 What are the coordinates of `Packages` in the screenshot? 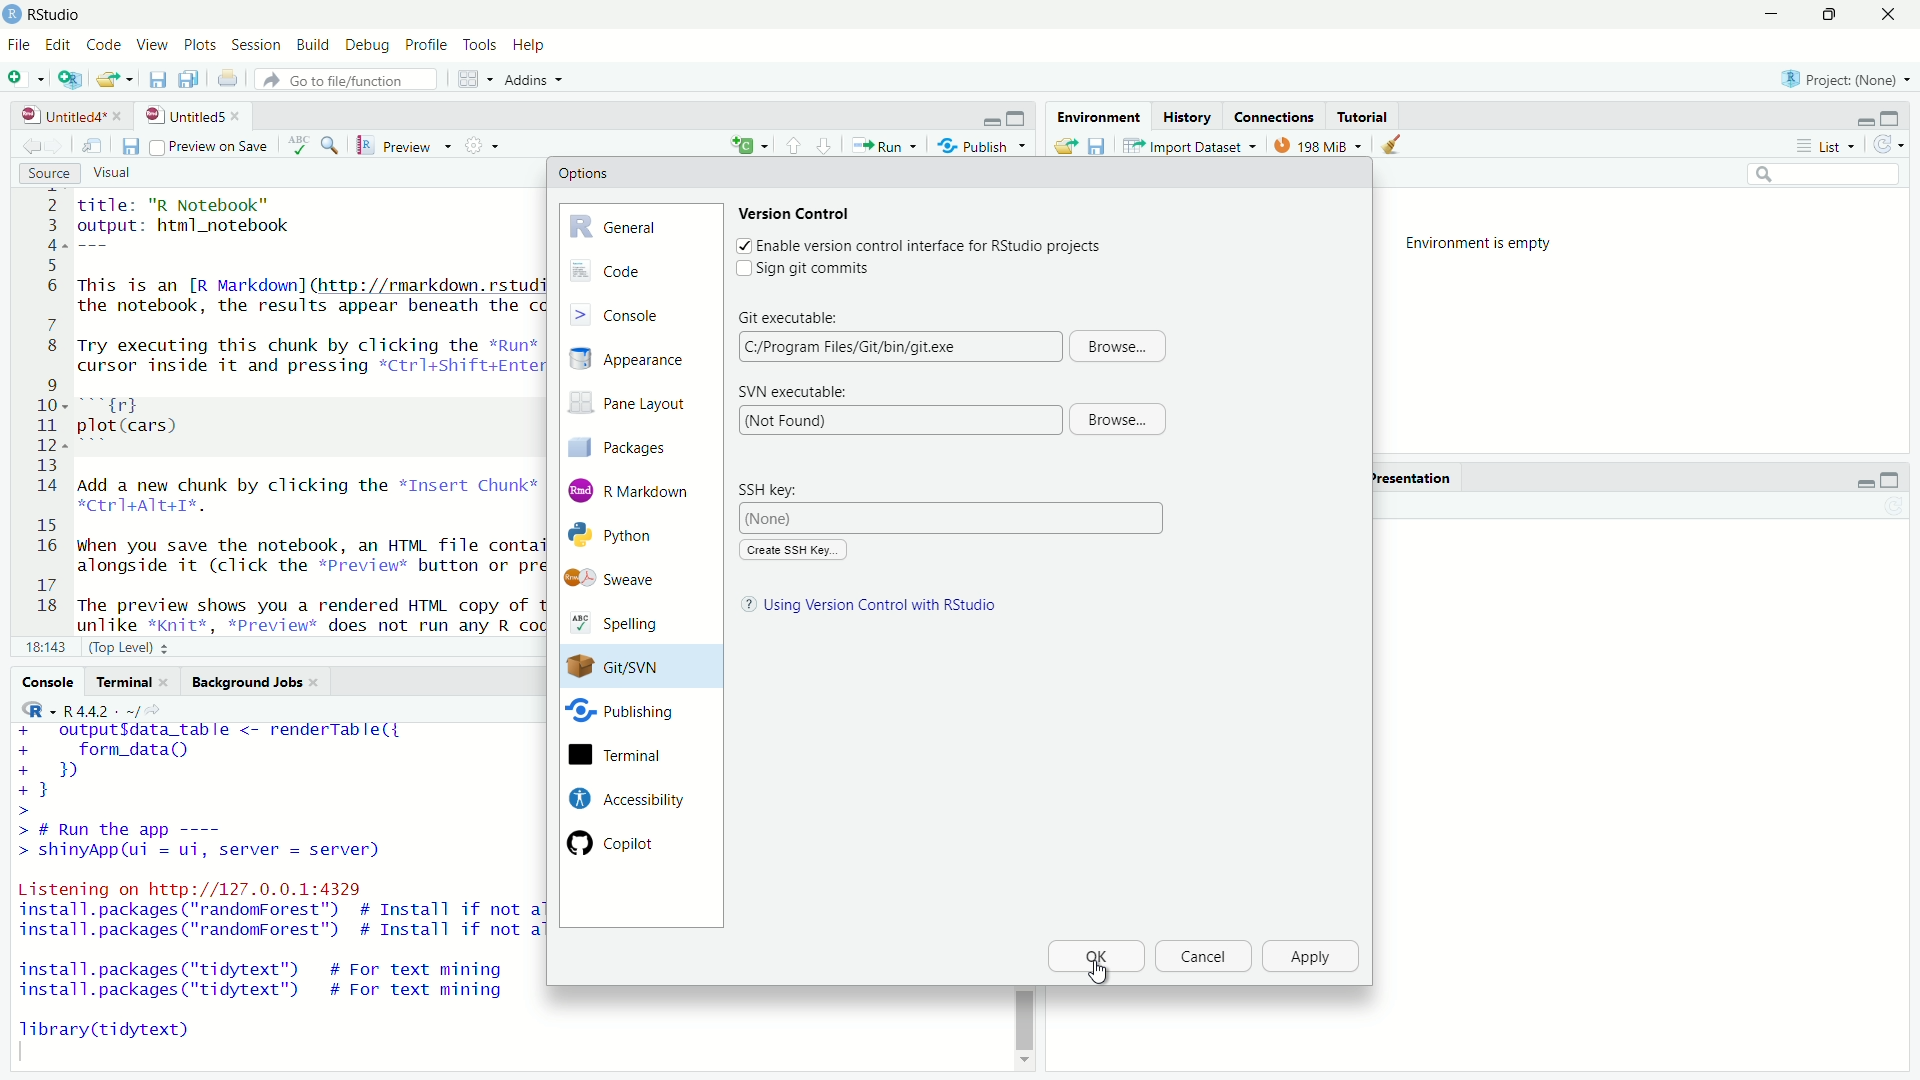 It's located at (634, 446).